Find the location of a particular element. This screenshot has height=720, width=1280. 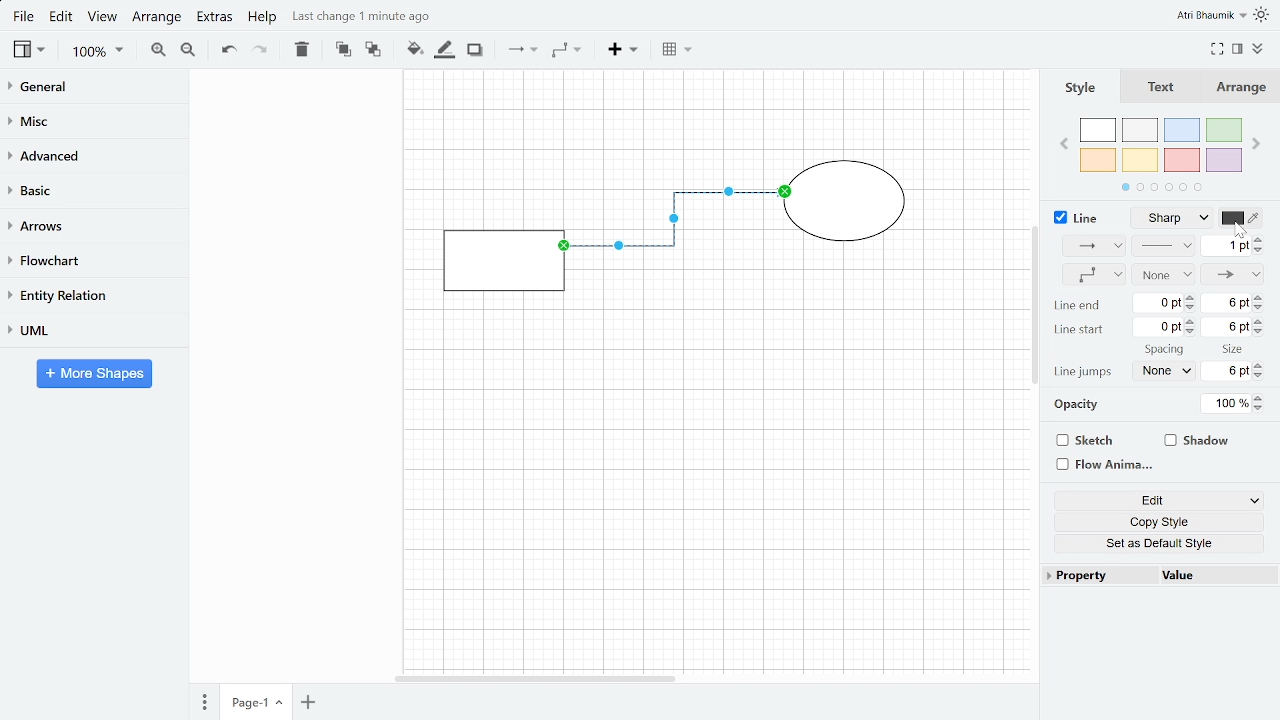

Connector is located at coordinates (675, 229).